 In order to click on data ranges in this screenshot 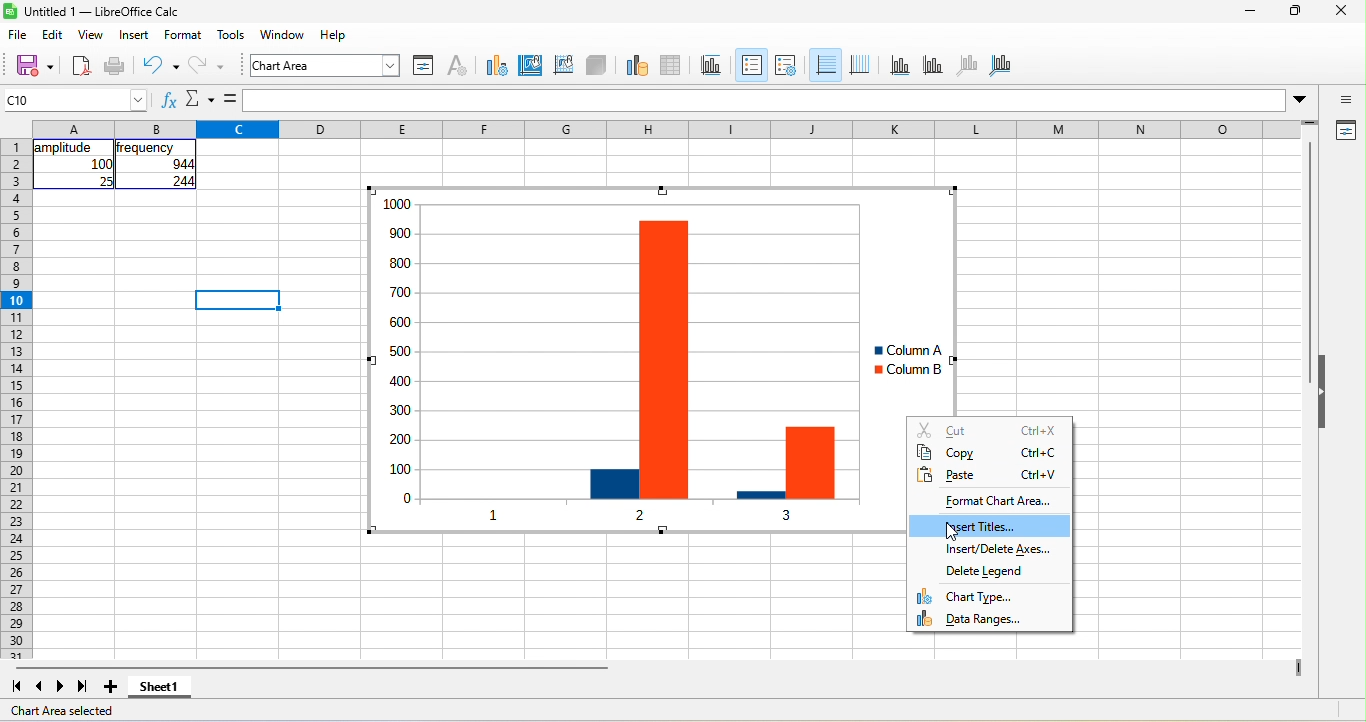, I will do `click(990, 619)`.